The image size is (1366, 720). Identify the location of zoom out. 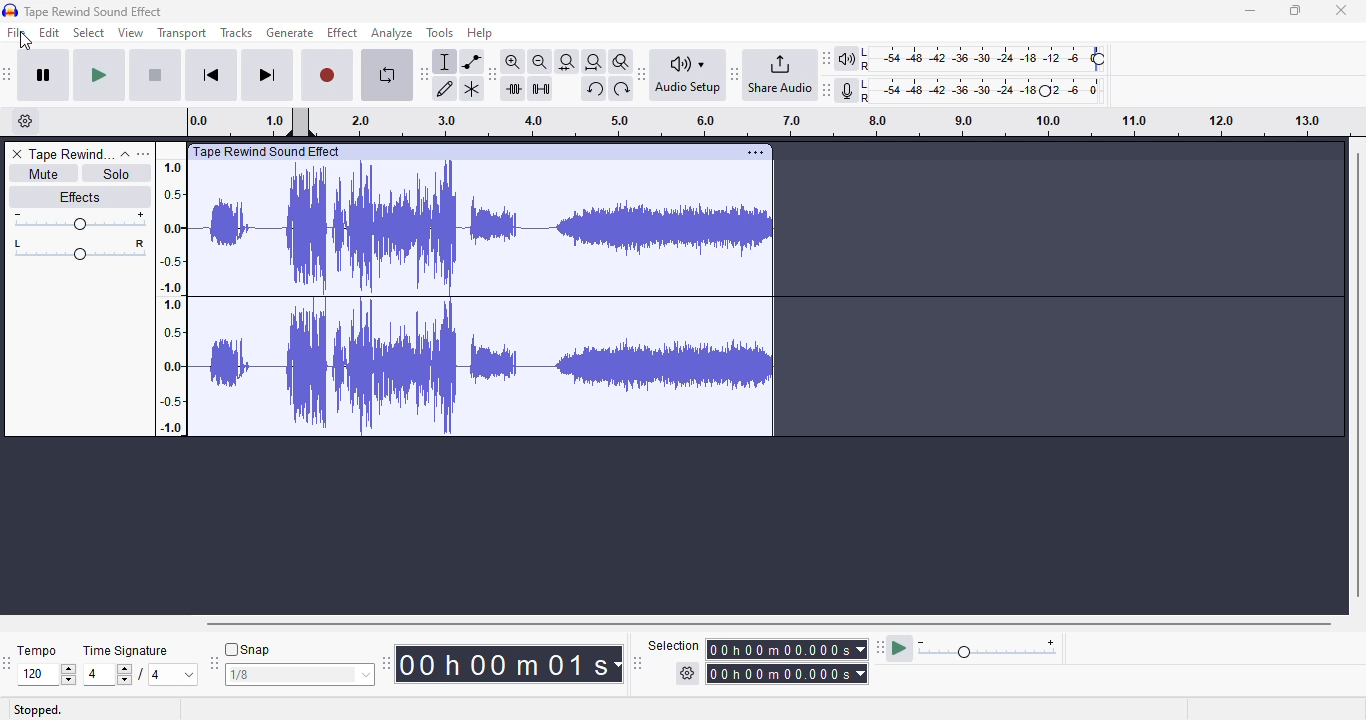
(540, 61).